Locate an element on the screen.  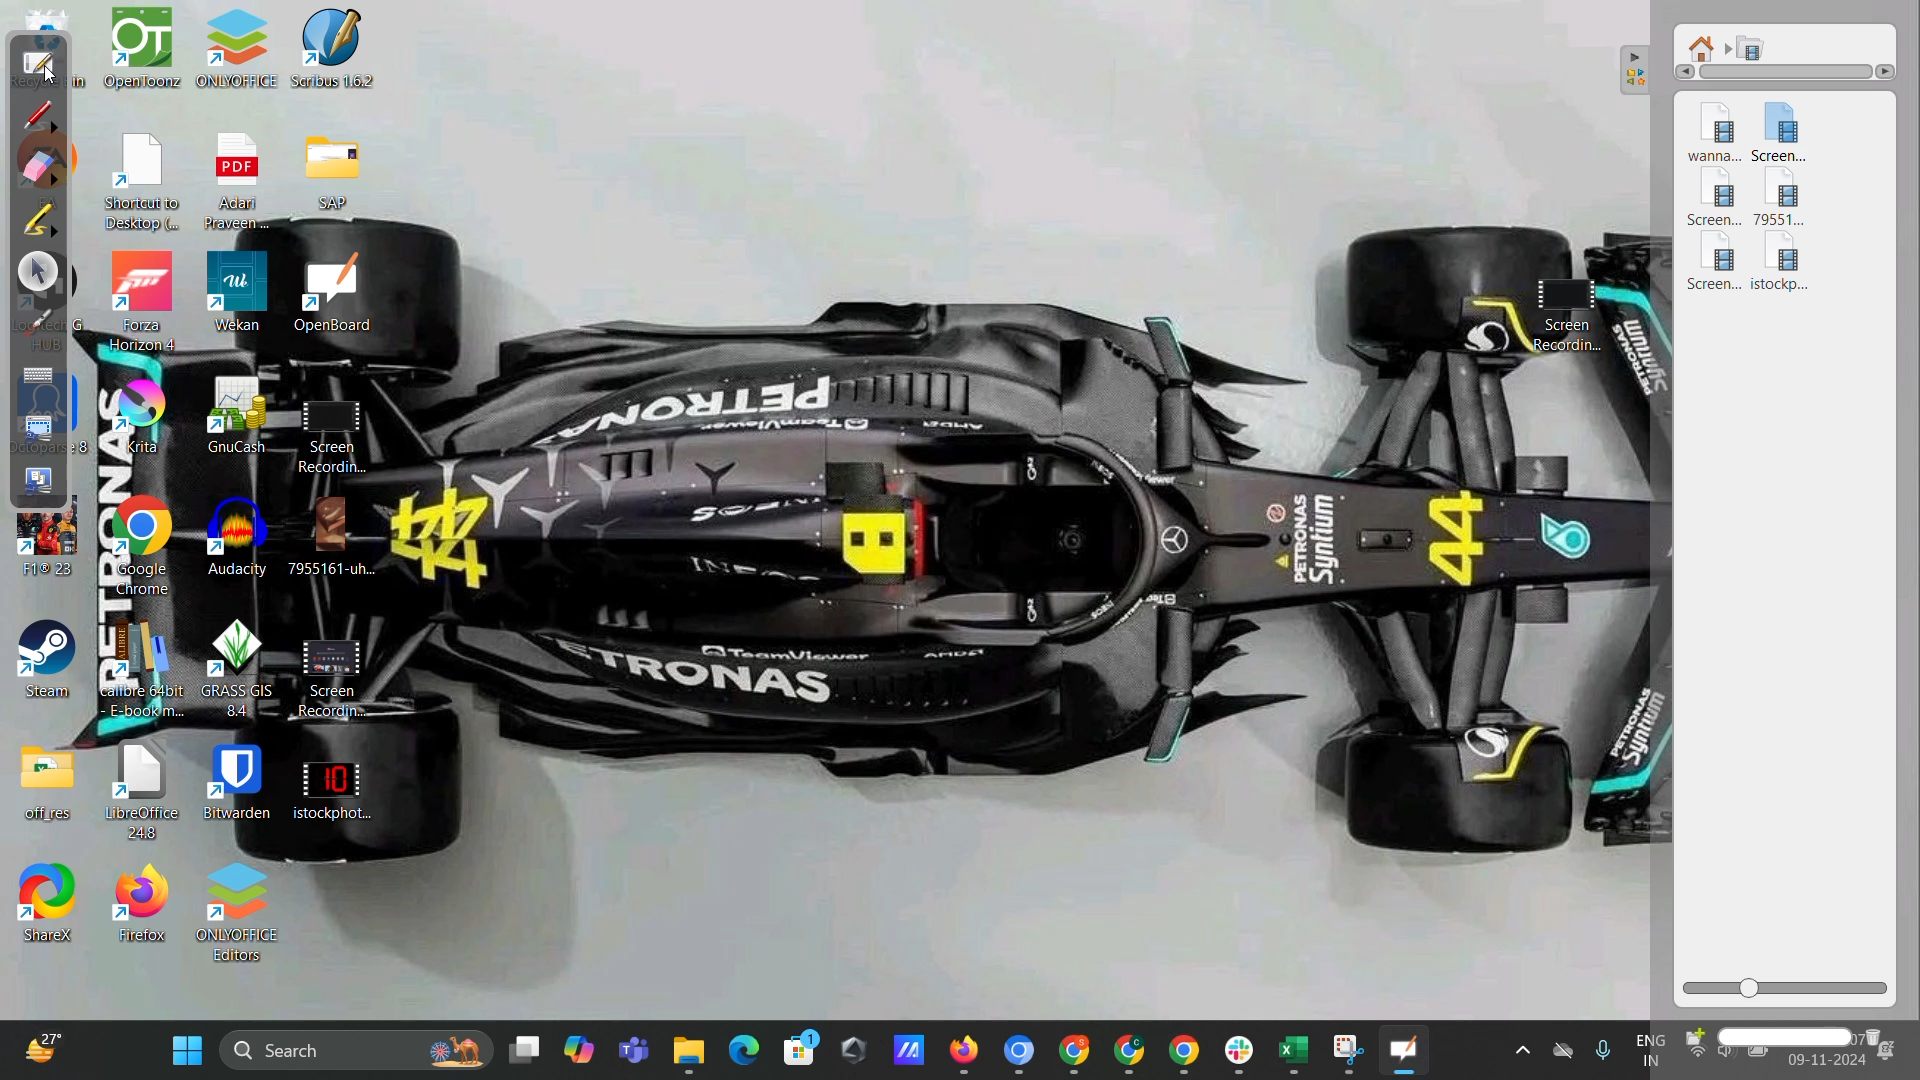
display virtual keyboard is located at coordinates (40, 378).